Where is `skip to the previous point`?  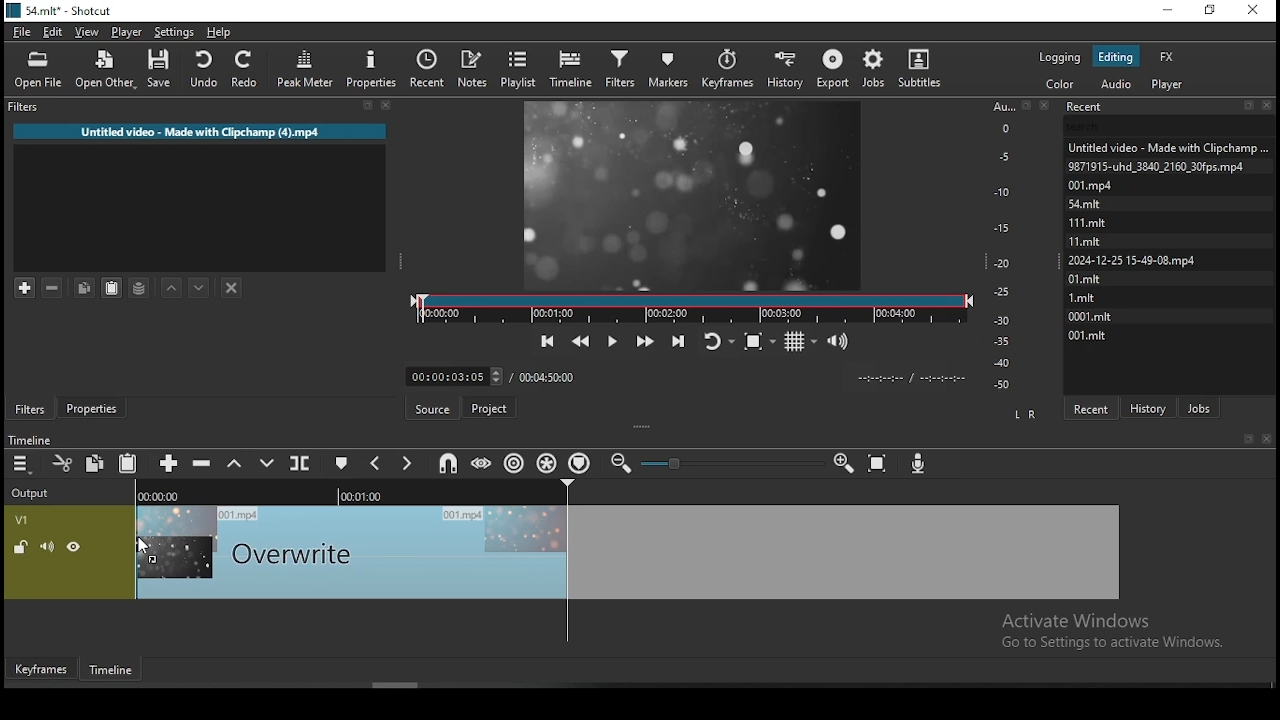
skip to the previous point is located at coordinates (547, 339).